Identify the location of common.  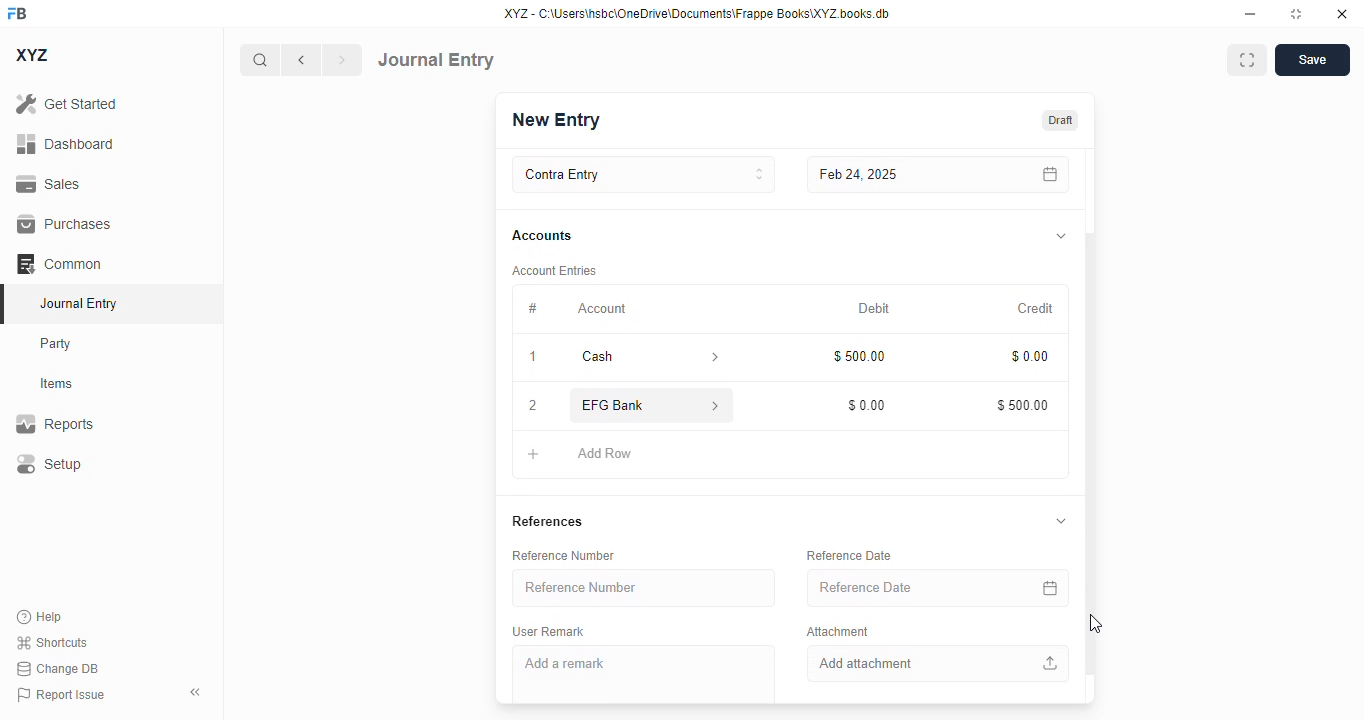
(59, 263).